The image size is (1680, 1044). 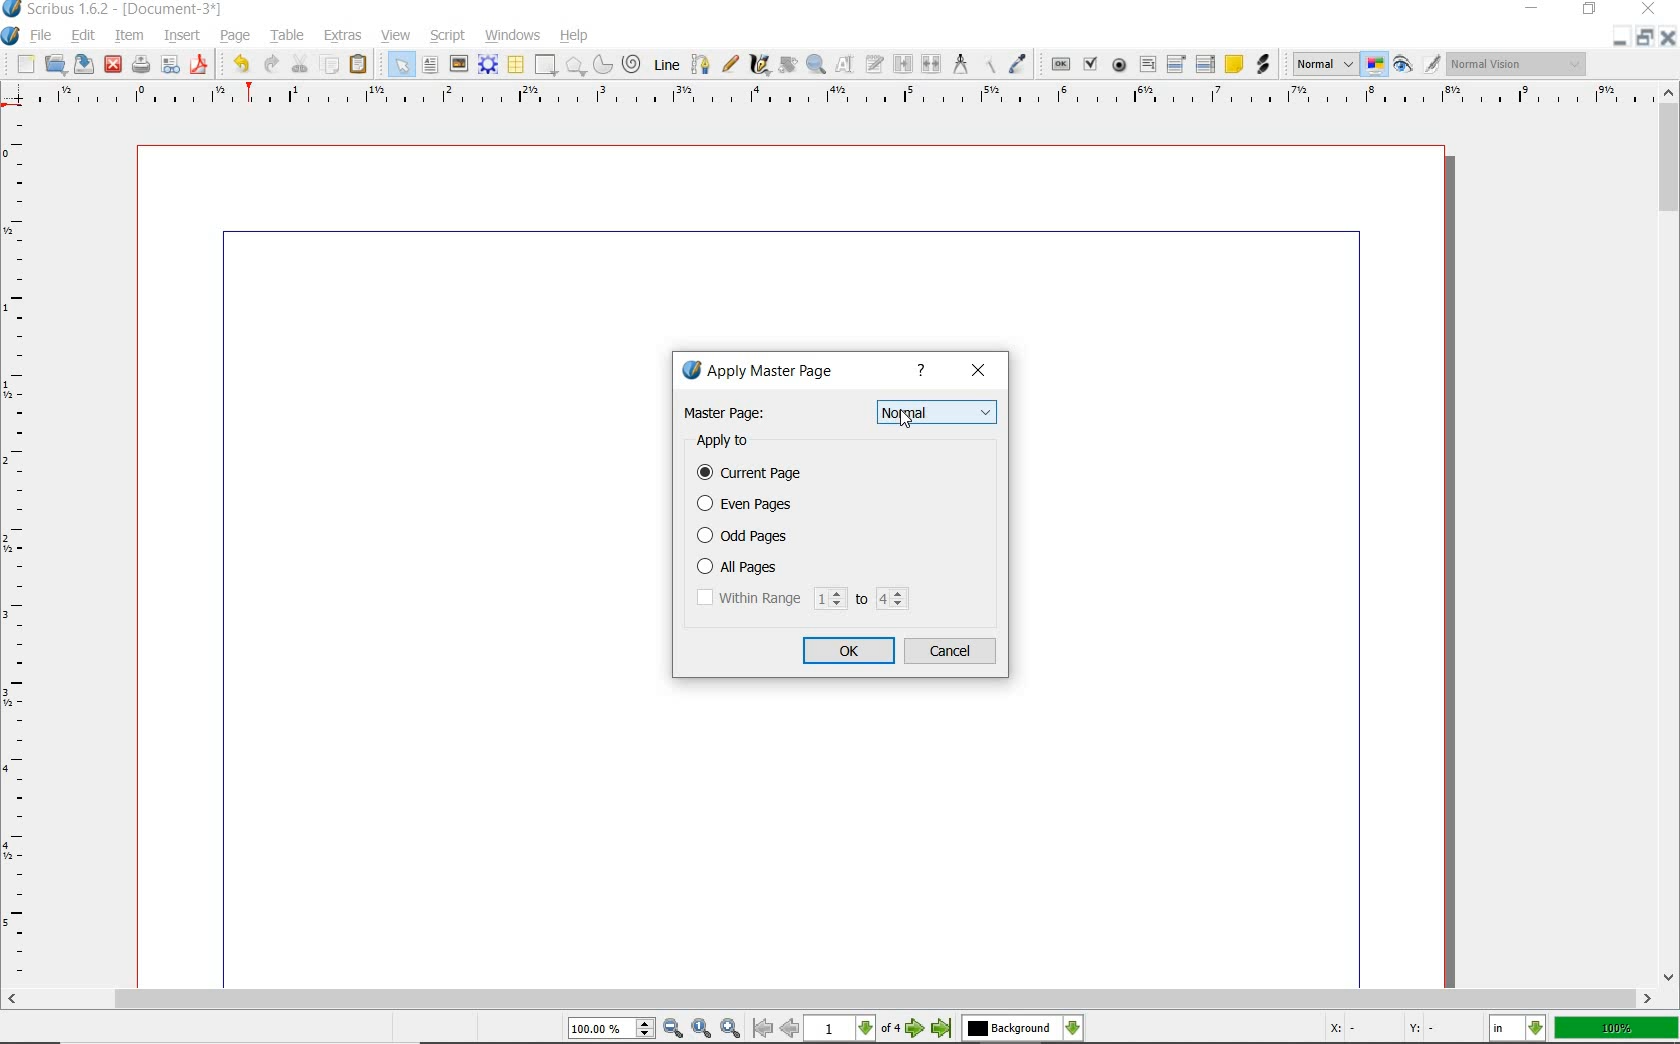 What do you see at coordinates (1517, 1028) in the screenshot?
I see `select the current unit: in` at bounding box center [1517, 1028].